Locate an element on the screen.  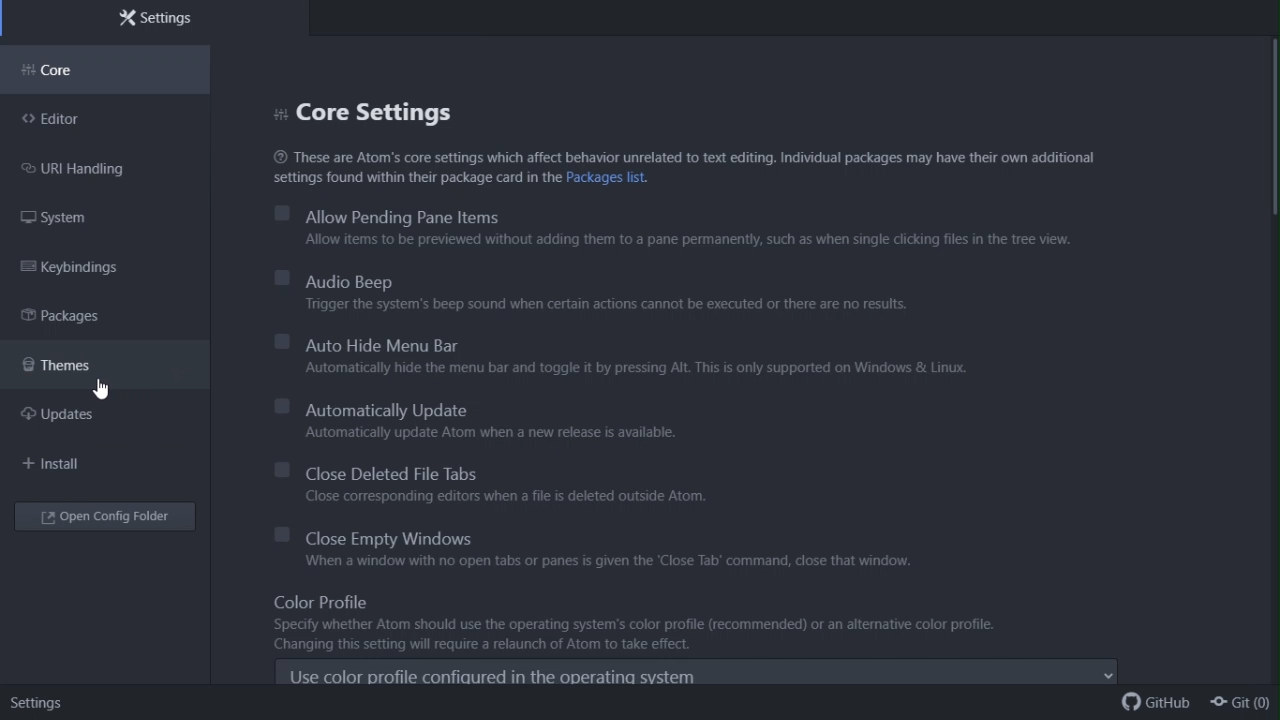
Updates is located at coordinates (71, 414).